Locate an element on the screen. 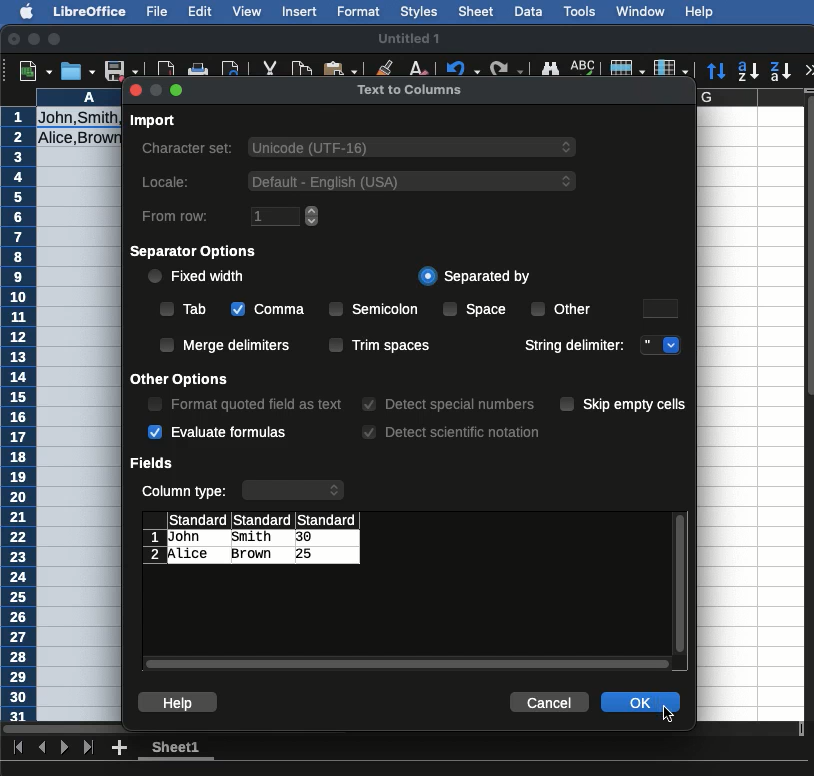  Separated by is located at coordinates (474, 277).